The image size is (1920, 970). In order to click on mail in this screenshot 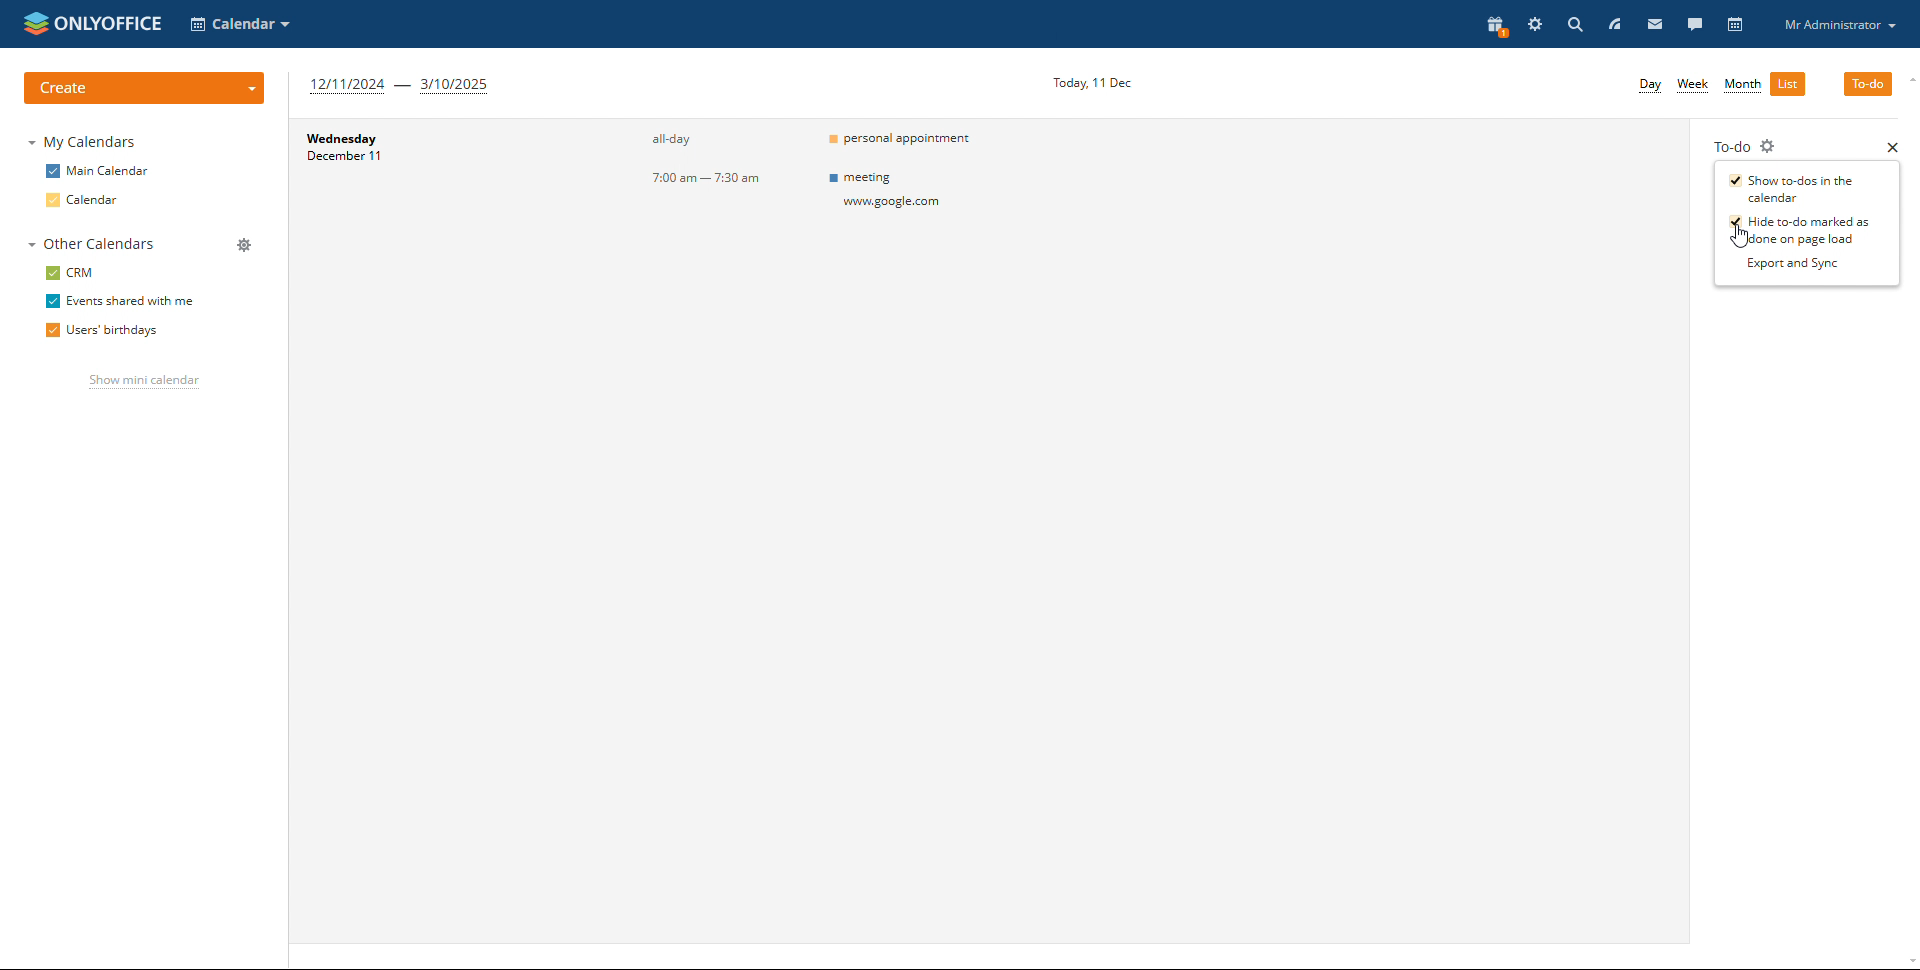, I will do `click(1654, 26)`.